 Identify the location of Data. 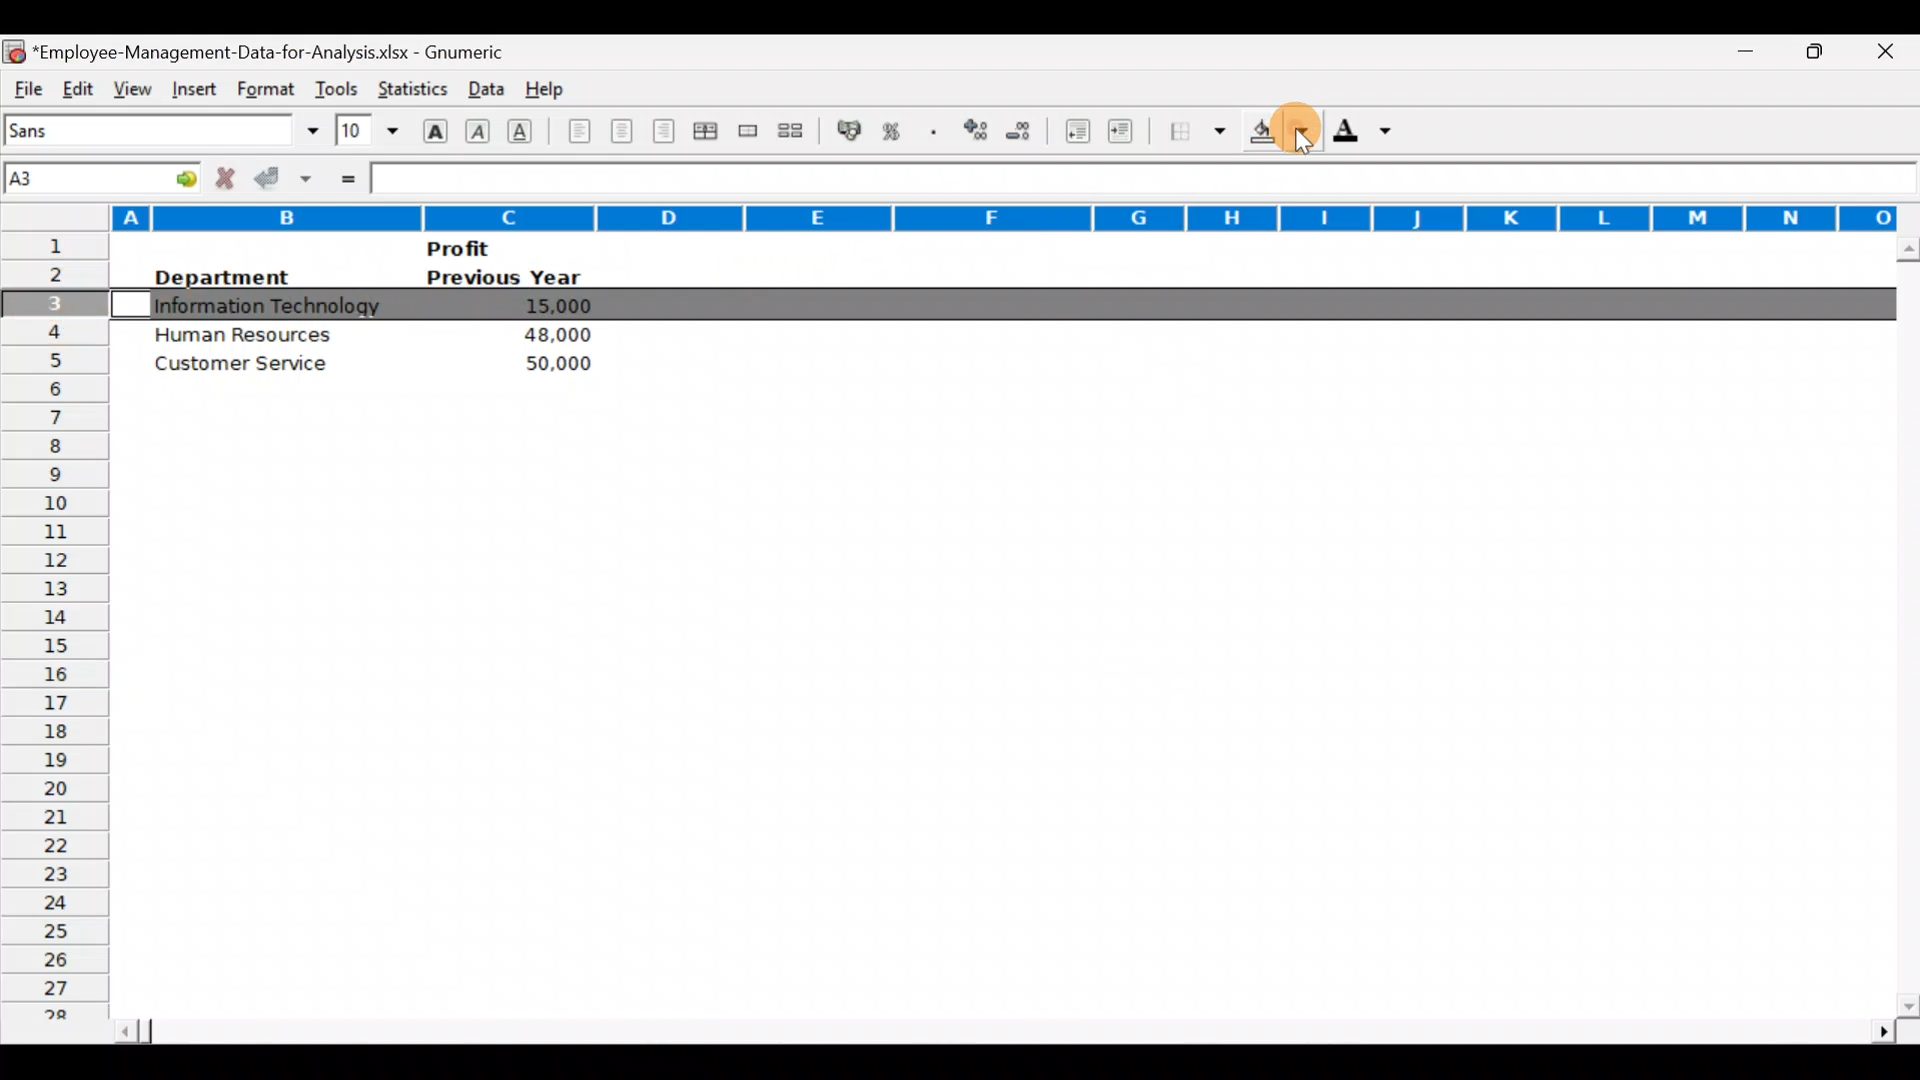
(481, 84).